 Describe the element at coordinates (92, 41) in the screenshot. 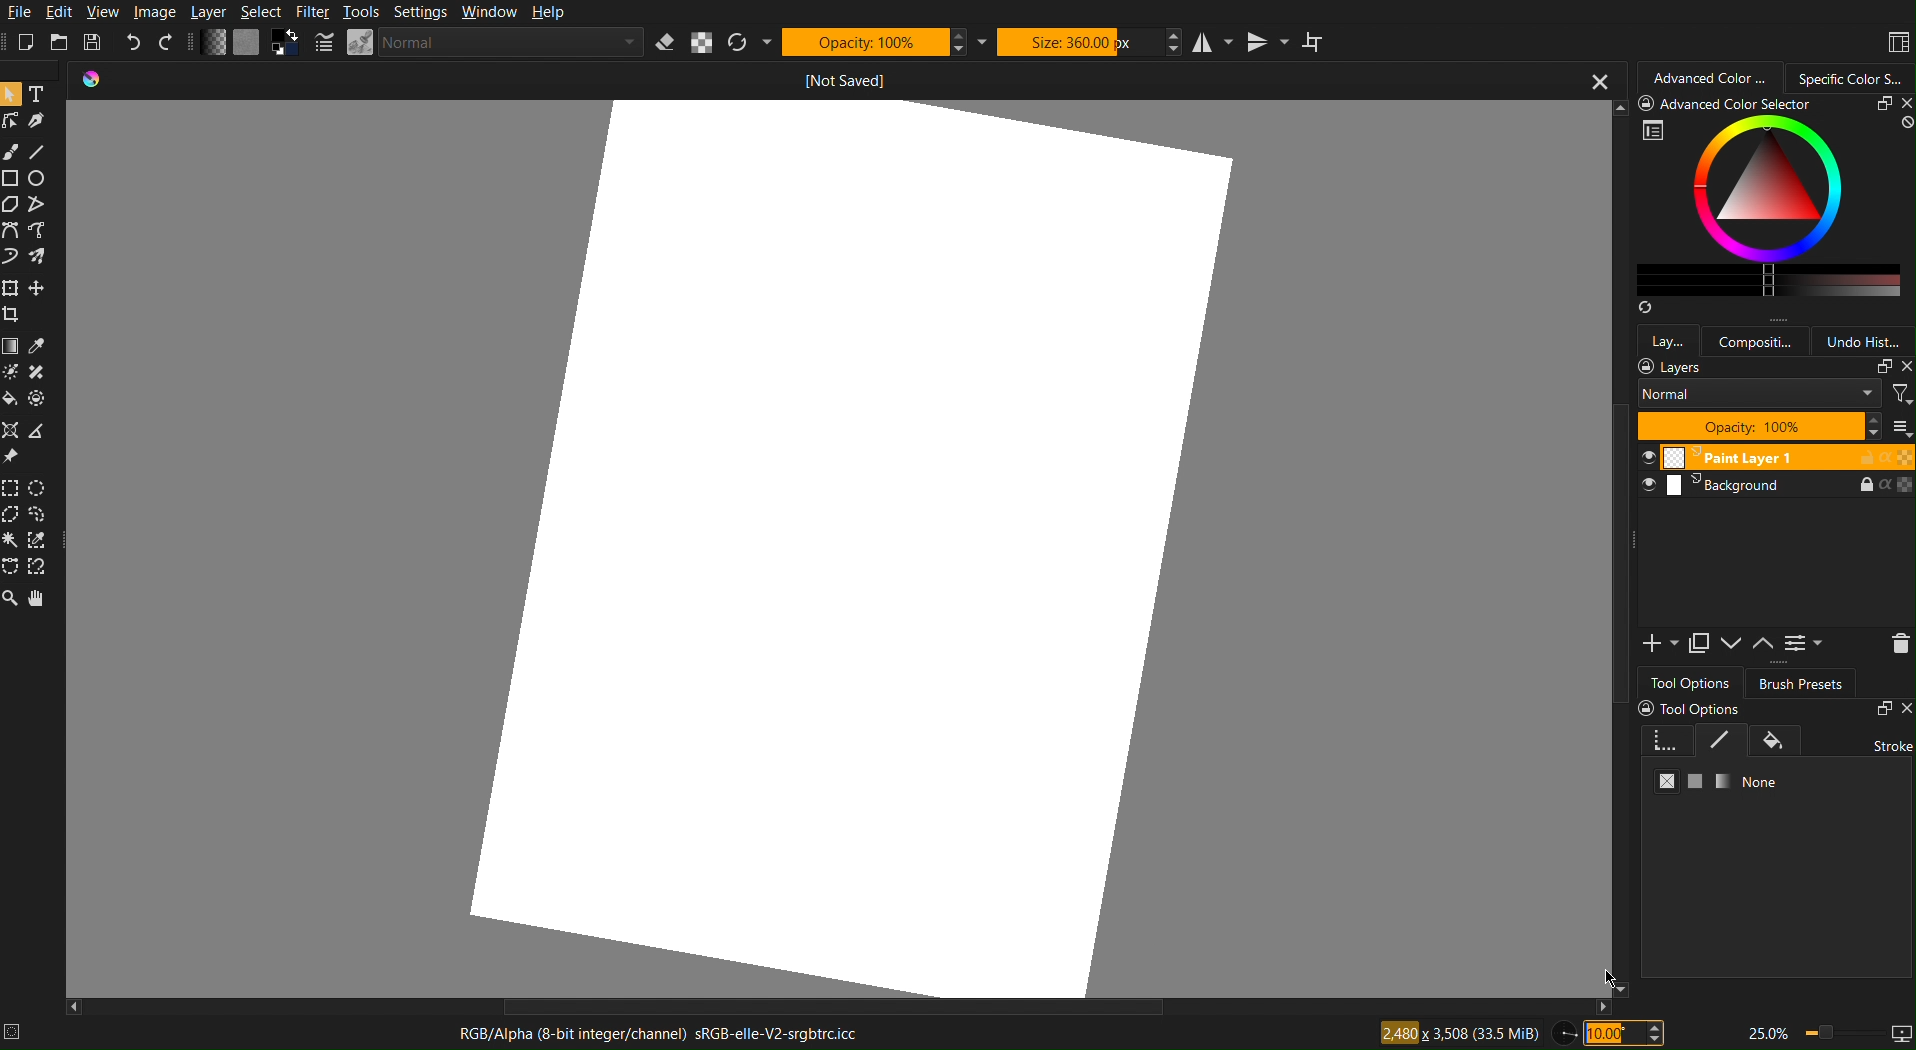

I see `Save` at that location.